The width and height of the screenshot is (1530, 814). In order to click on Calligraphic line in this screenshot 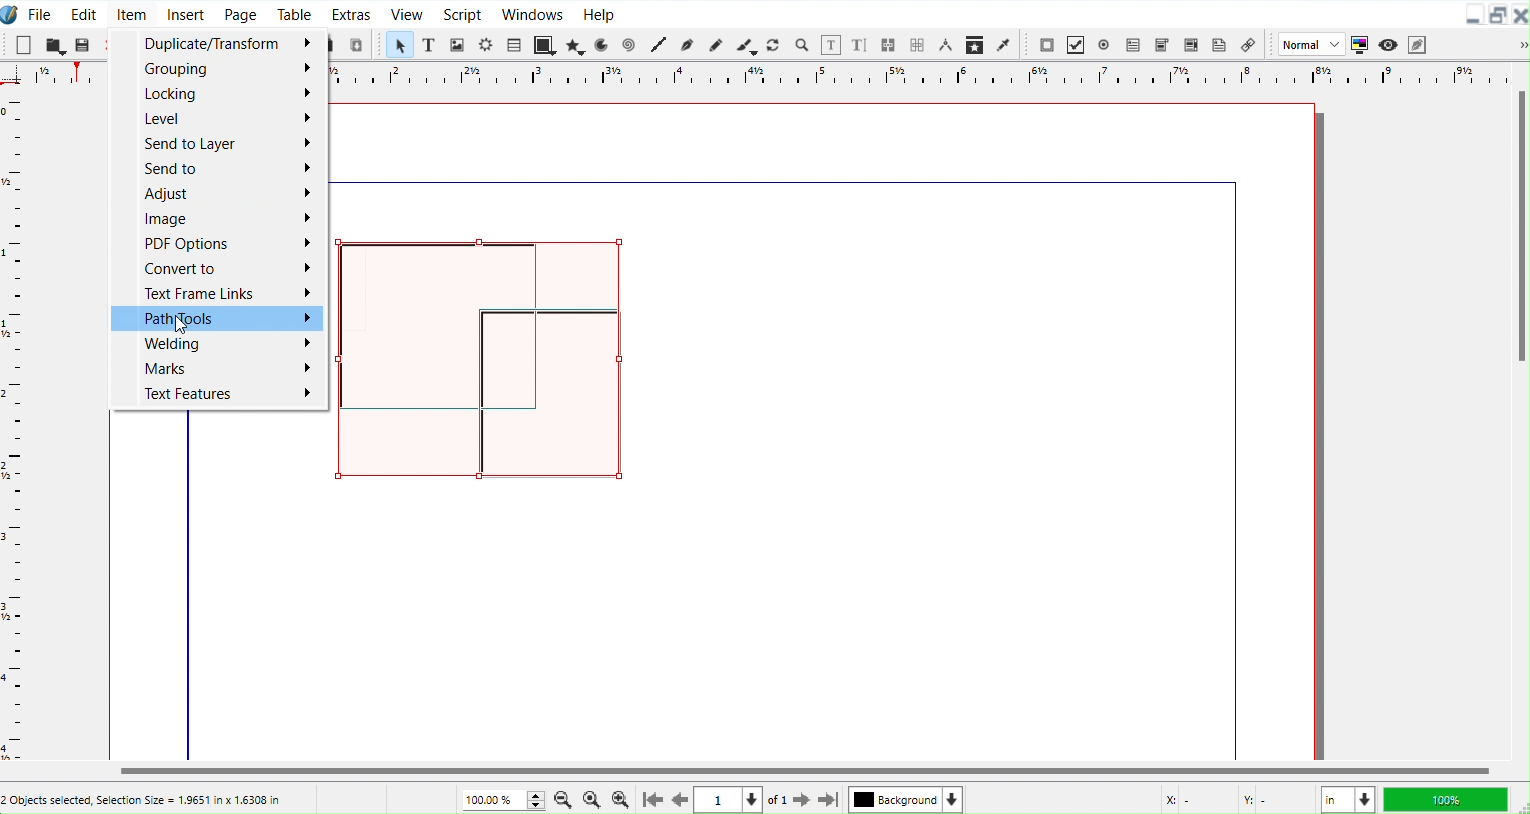, I will do `click(746, 45)`.